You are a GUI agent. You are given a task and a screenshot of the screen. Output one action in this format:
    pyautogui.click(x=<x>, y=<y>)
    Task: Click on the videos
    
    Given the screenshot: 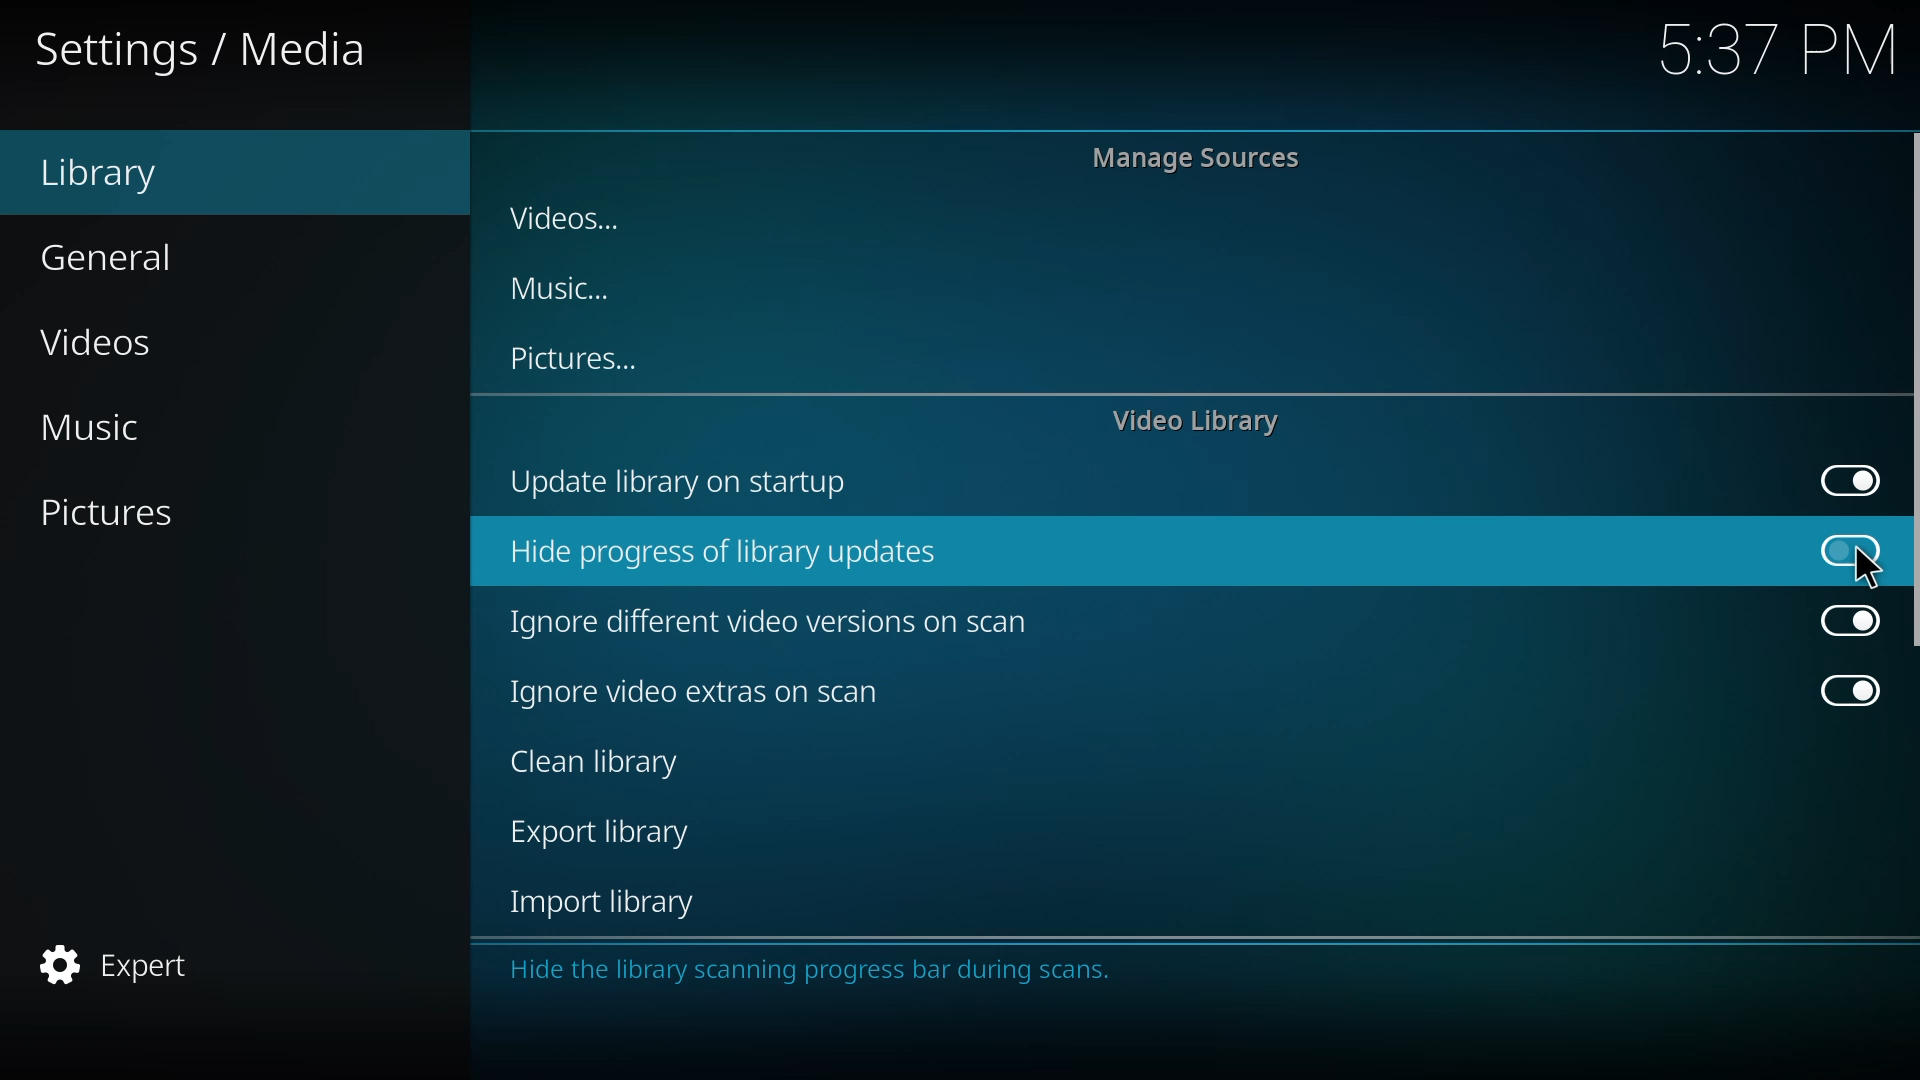 What is the action you would take?
    pyautogui.click(x=120, y=338)
    